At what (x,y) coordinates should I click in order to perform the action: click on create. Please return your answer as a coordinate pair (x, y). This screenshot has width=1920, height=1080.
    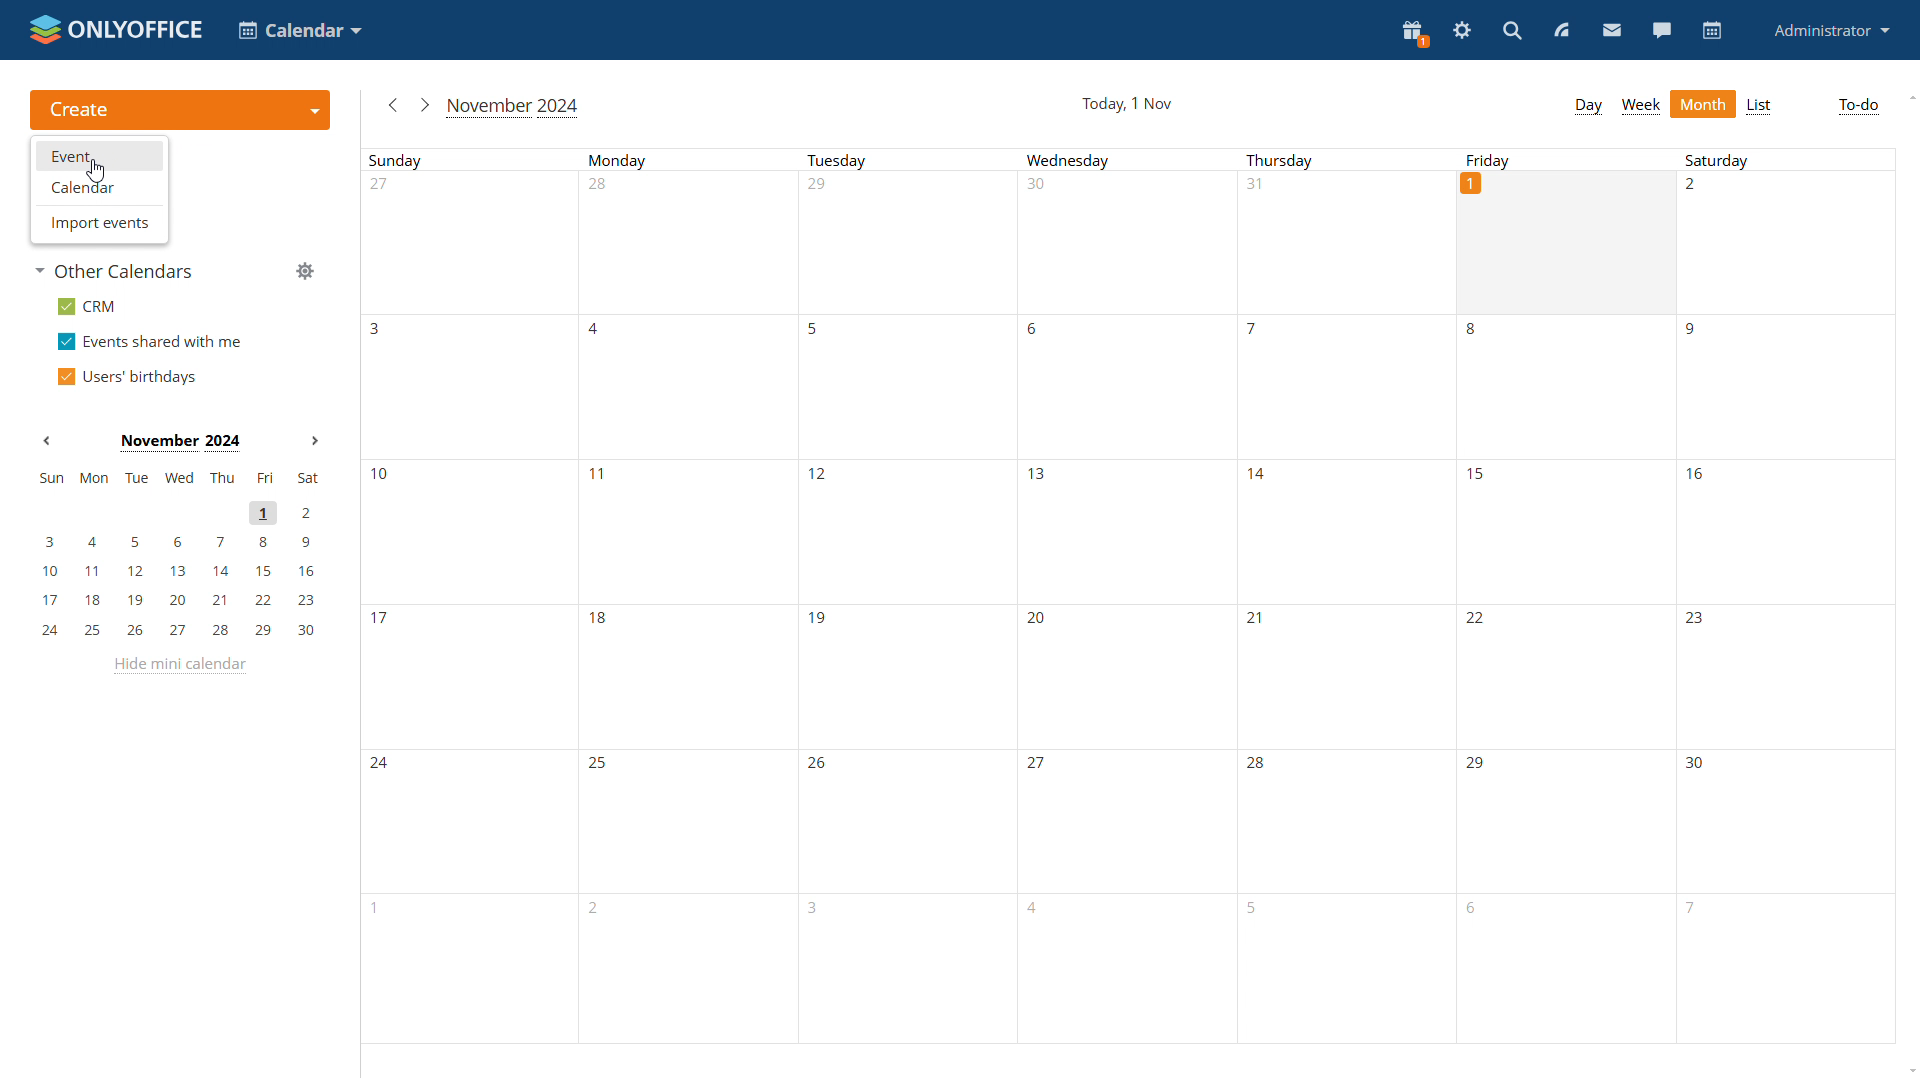
    Looking at the image, I should click on (178, 110).